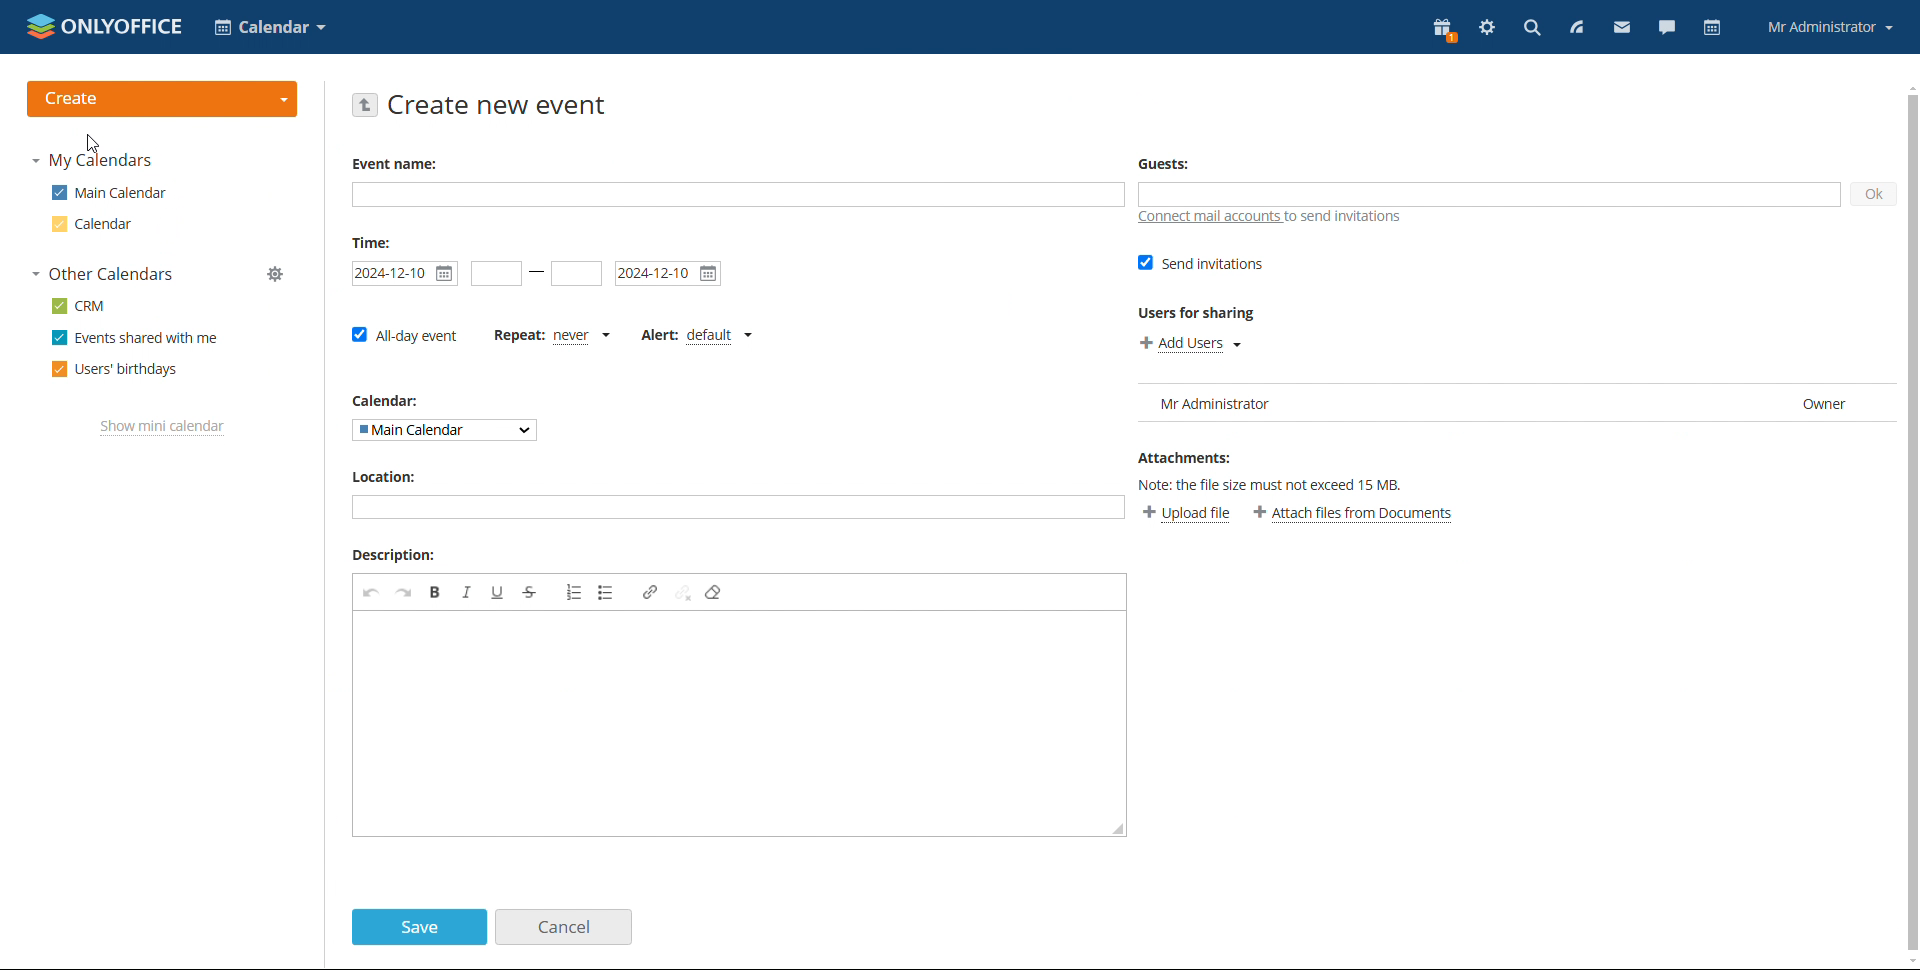  What do you see at coordinates (133, 337) in the screenshot?
I see `events shared with me` at bounding box center [133, 337].